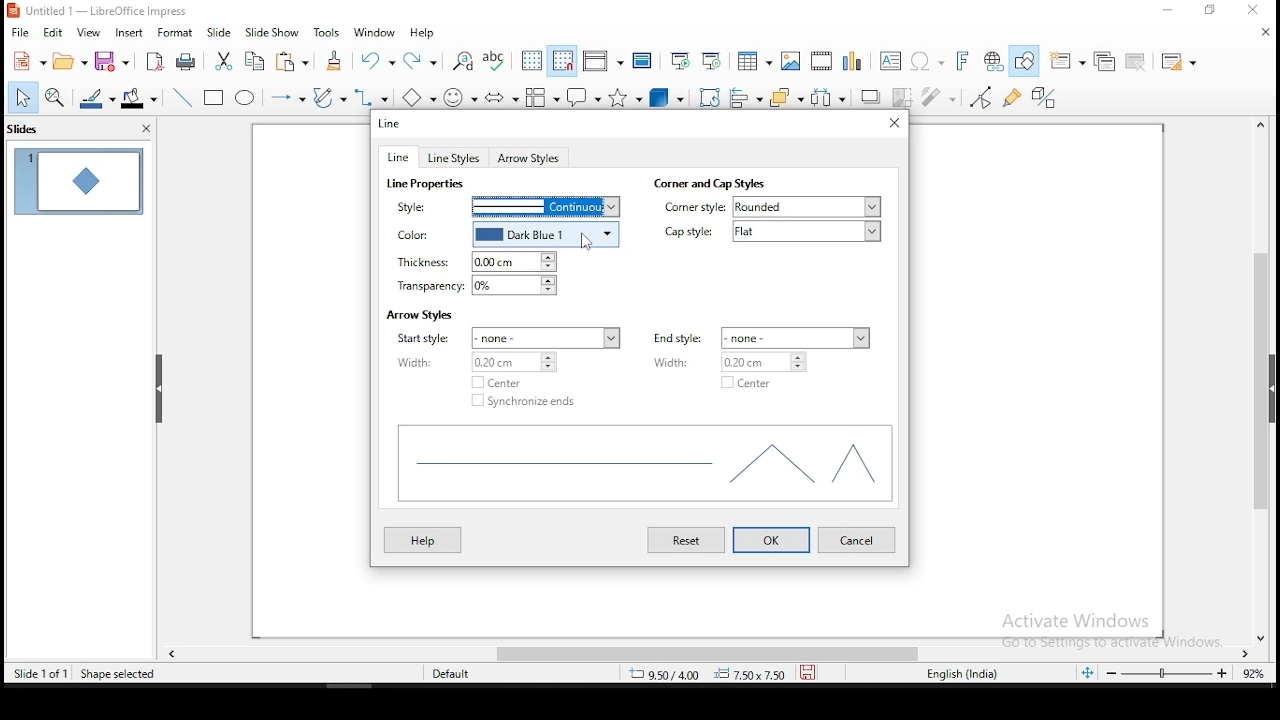 The height and width of the screenshot is (720, 1280). I want to click on clone formatting, so click(339, 64).